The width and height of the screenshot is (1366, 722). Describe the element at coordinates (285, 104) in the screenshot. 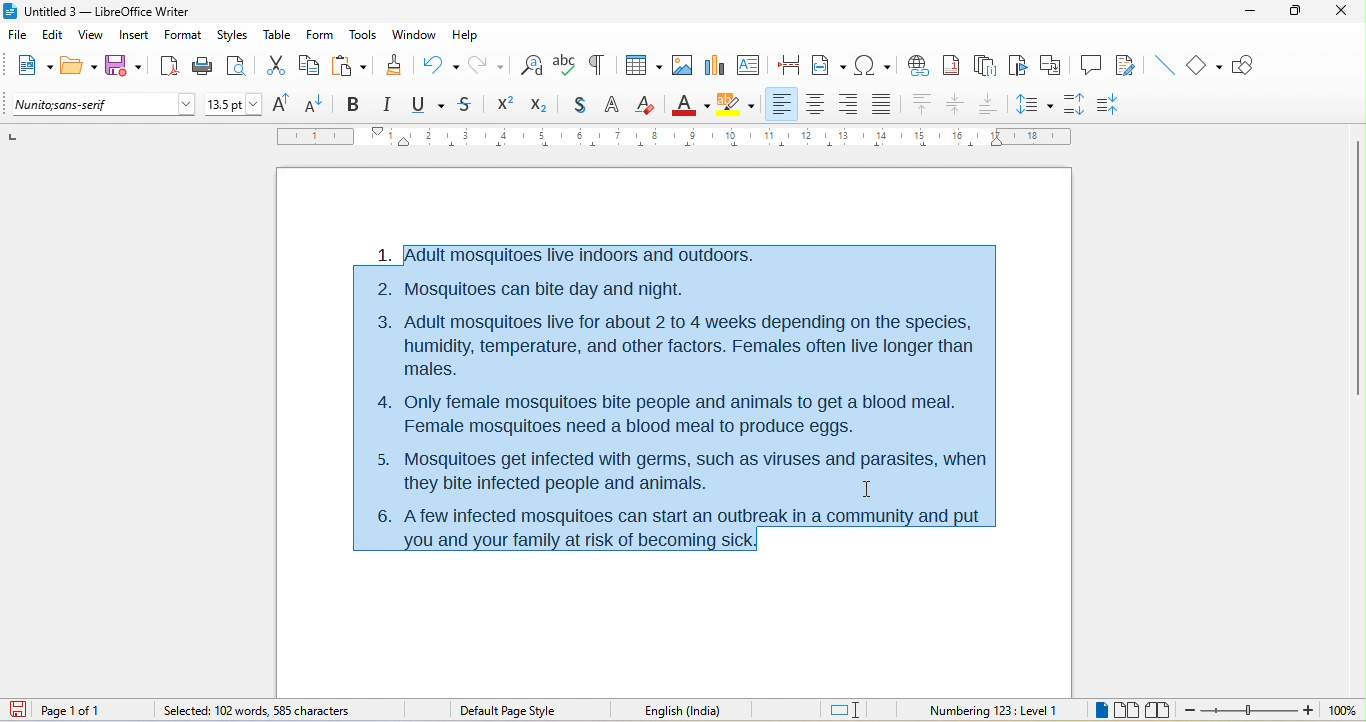

I see `increase size` at that location.